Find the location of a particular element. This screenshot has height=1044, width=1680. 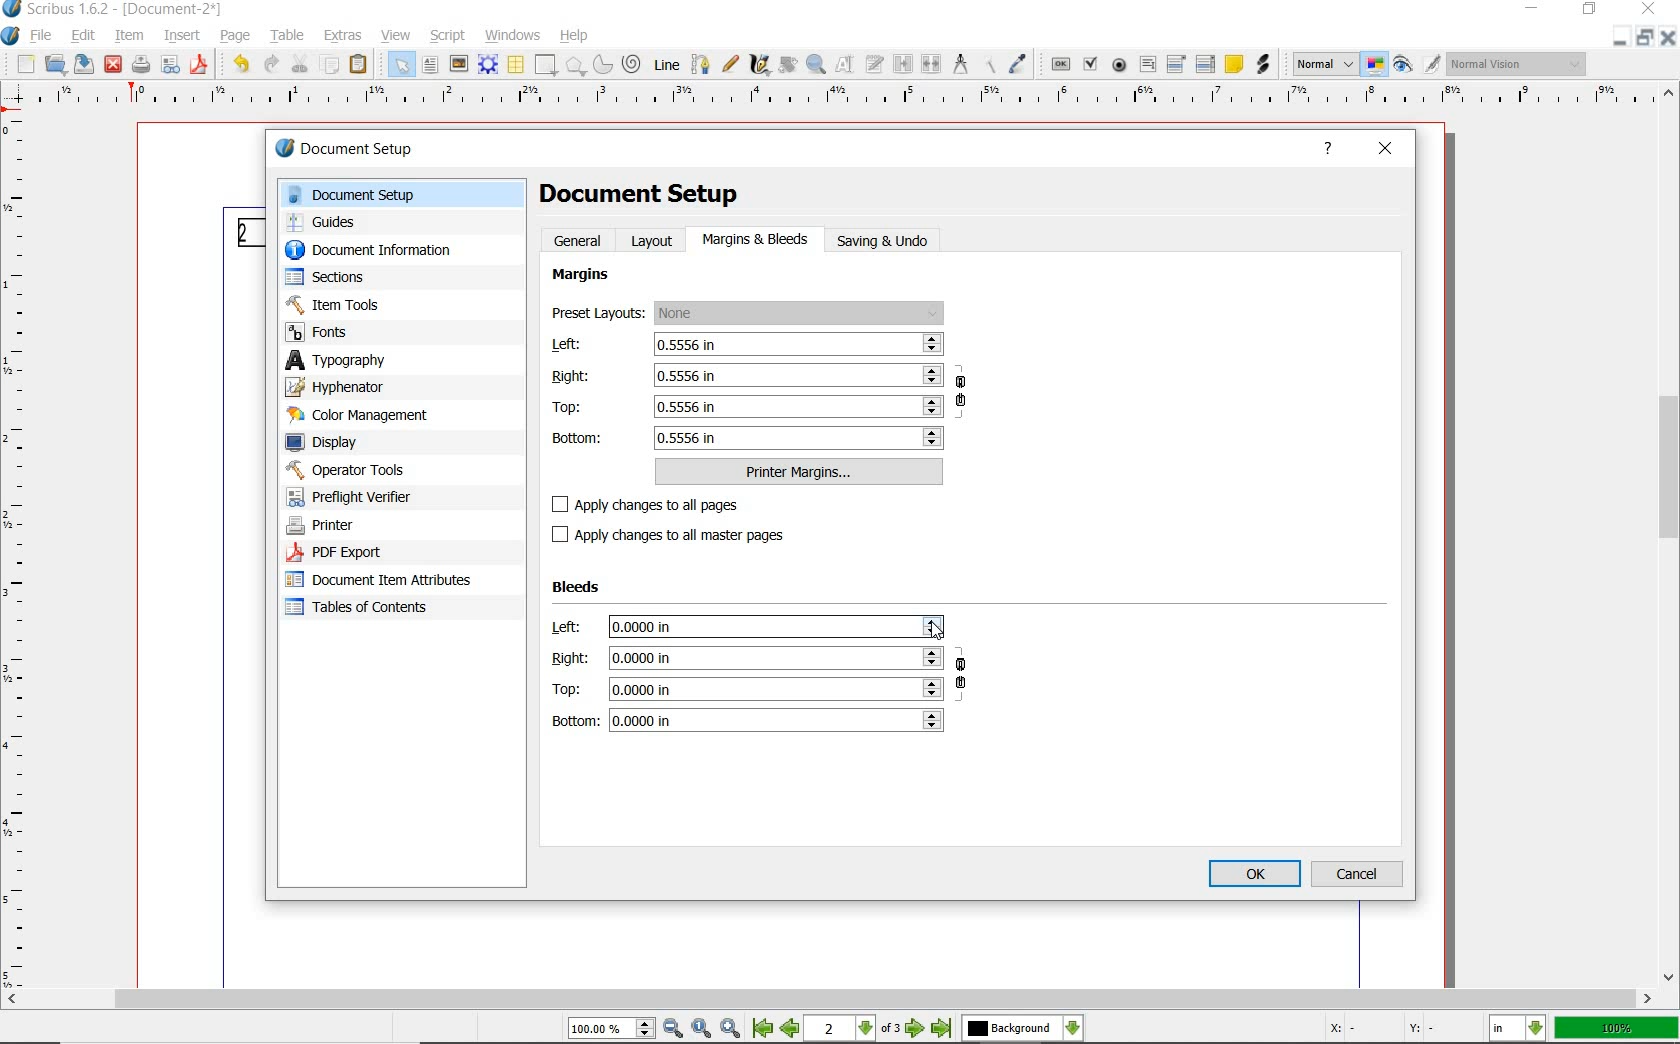

select is located at coordinates (402, 69).